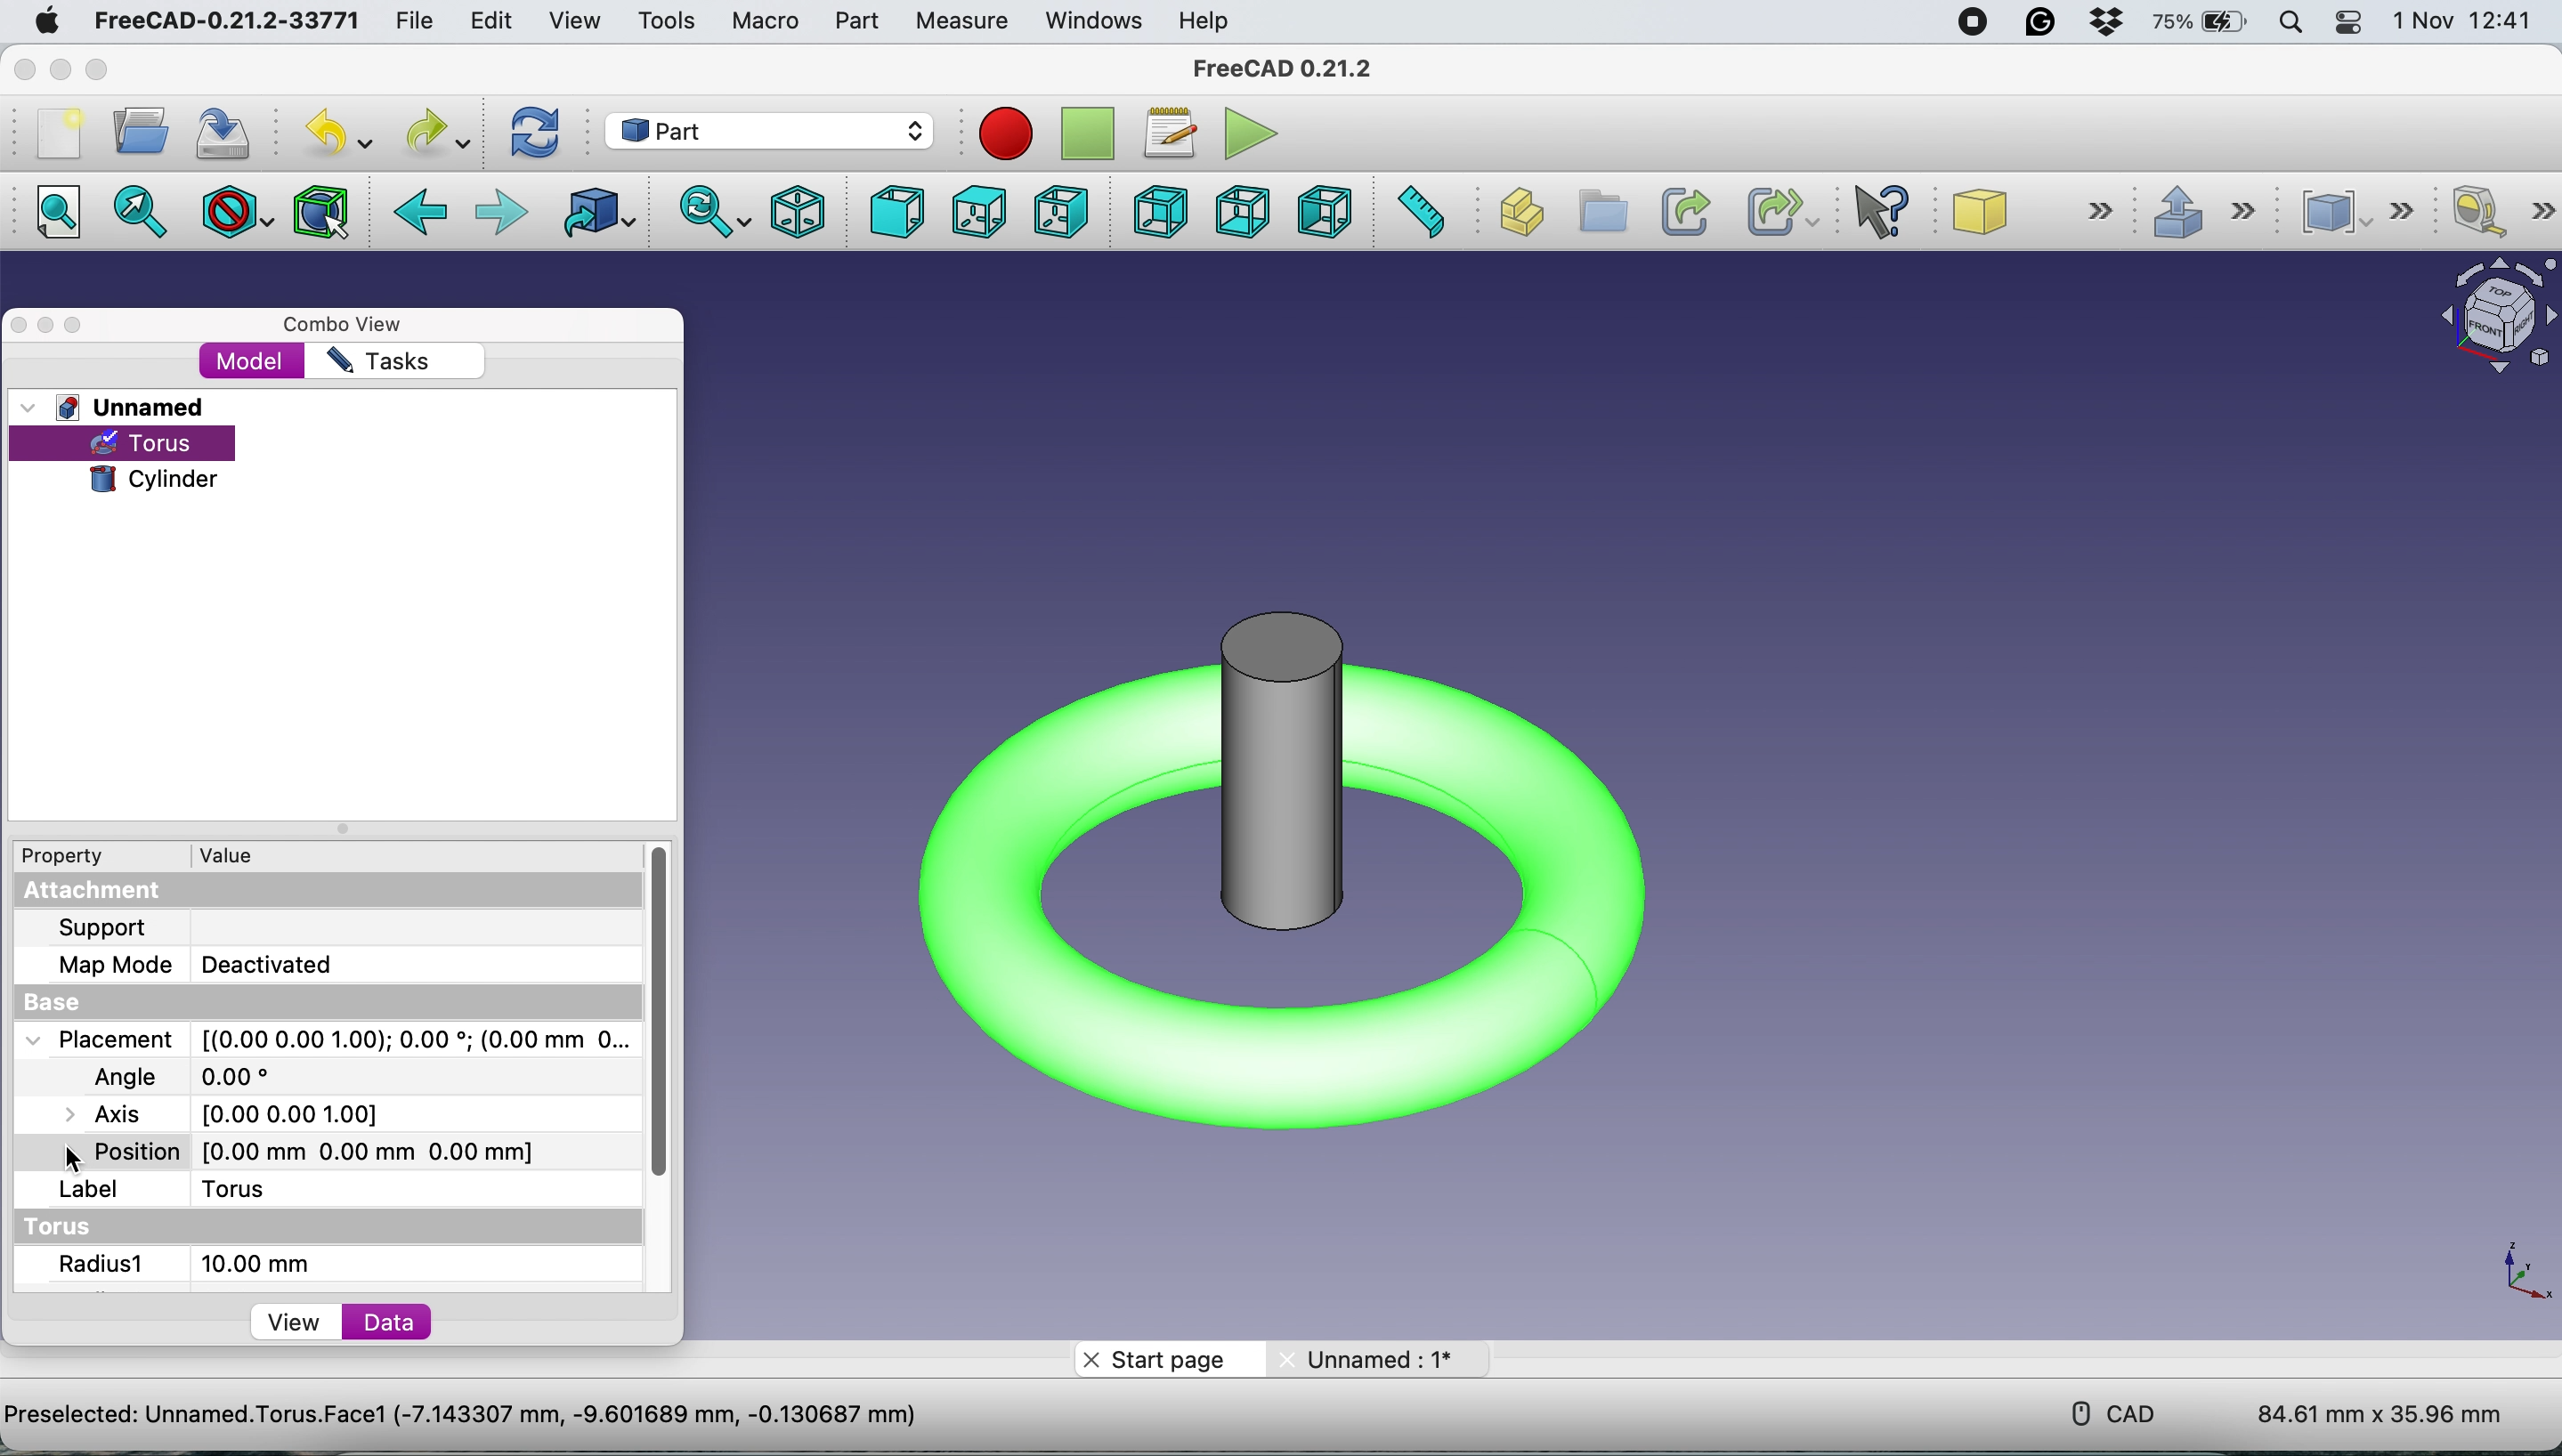  I want to click on create sub link, so click(1776, 213).